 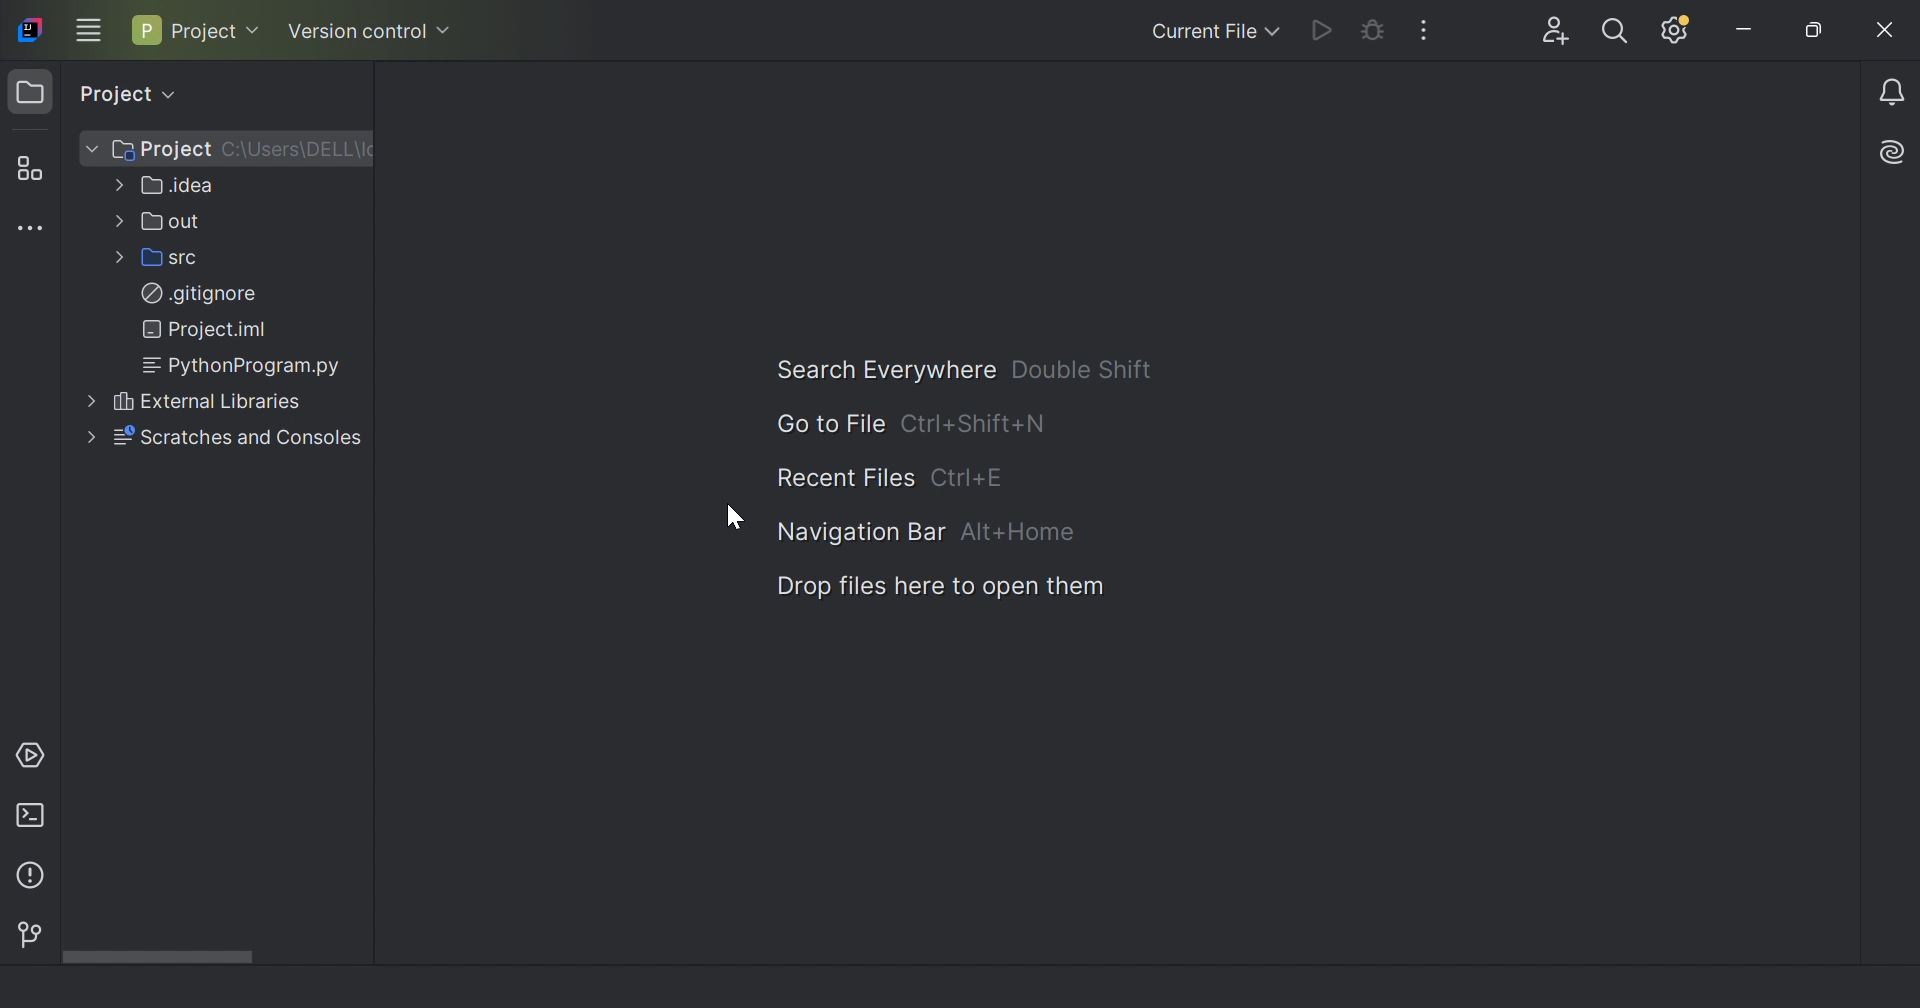 I want to click on Project, so click(x=31, y=93).